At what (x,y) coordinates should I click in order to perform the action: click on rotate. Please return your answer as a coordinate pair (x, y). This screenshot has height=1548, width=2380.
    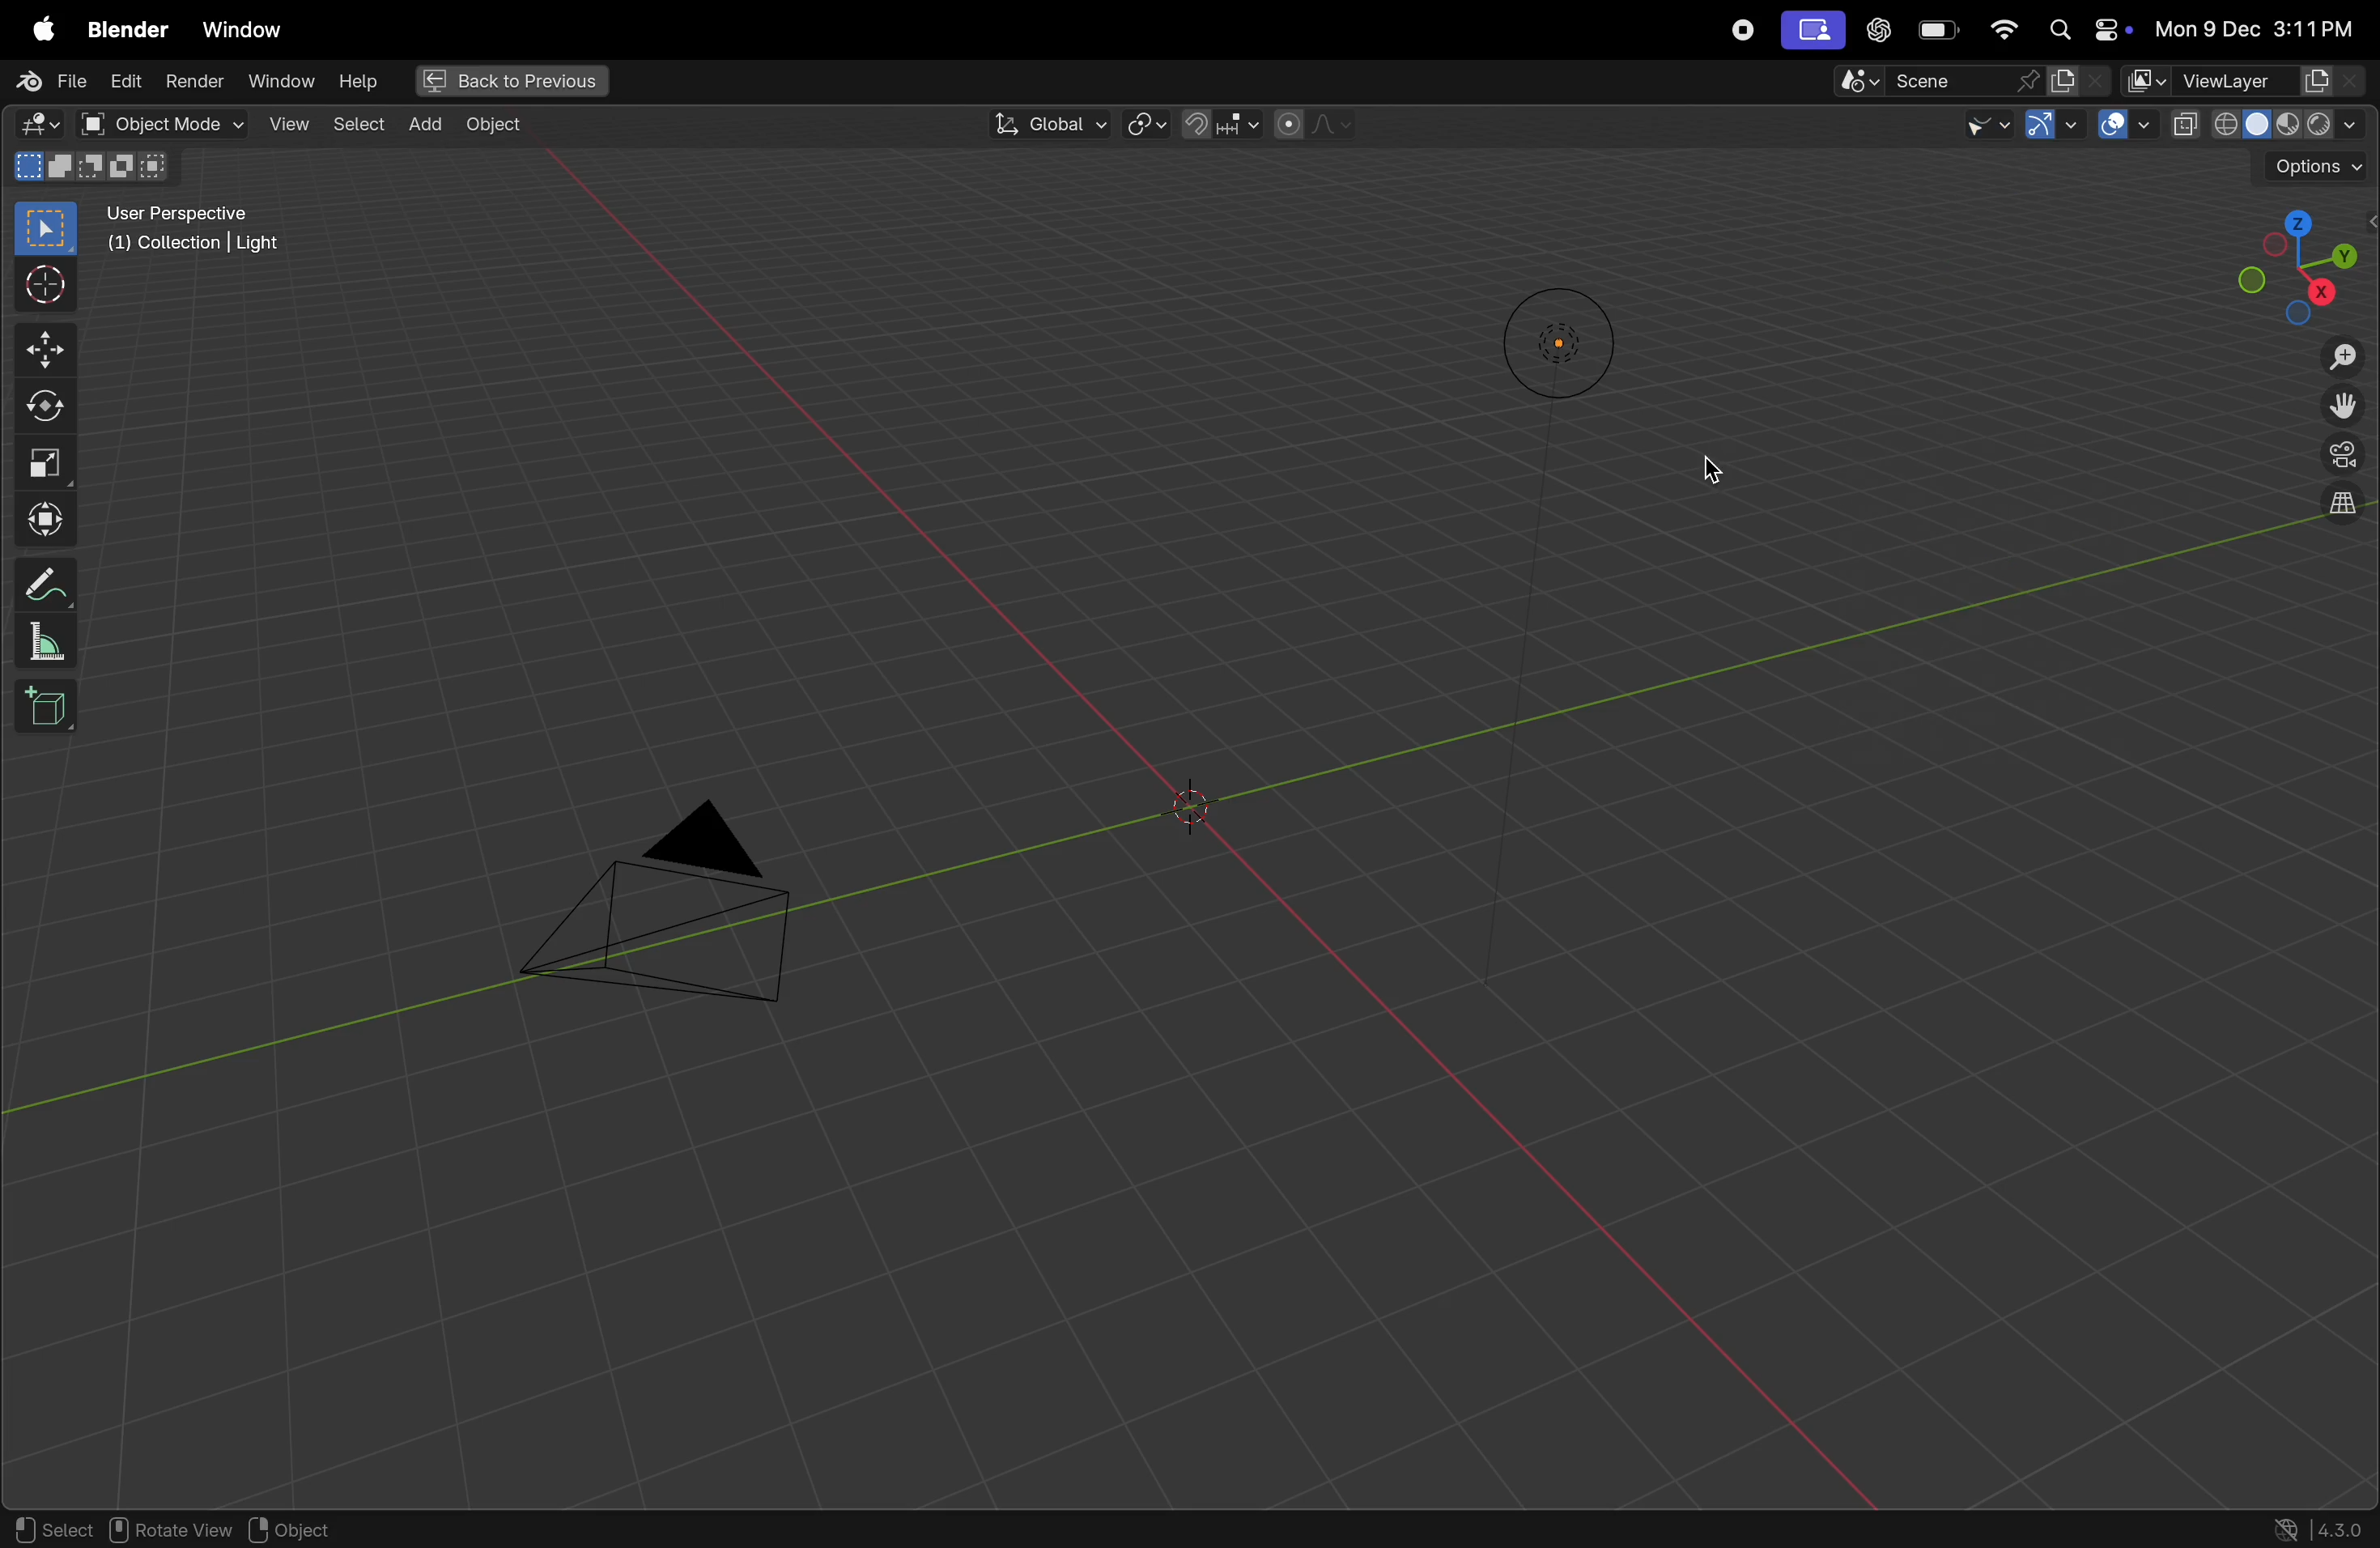
    Looking at the image, I should click on (44, 405).